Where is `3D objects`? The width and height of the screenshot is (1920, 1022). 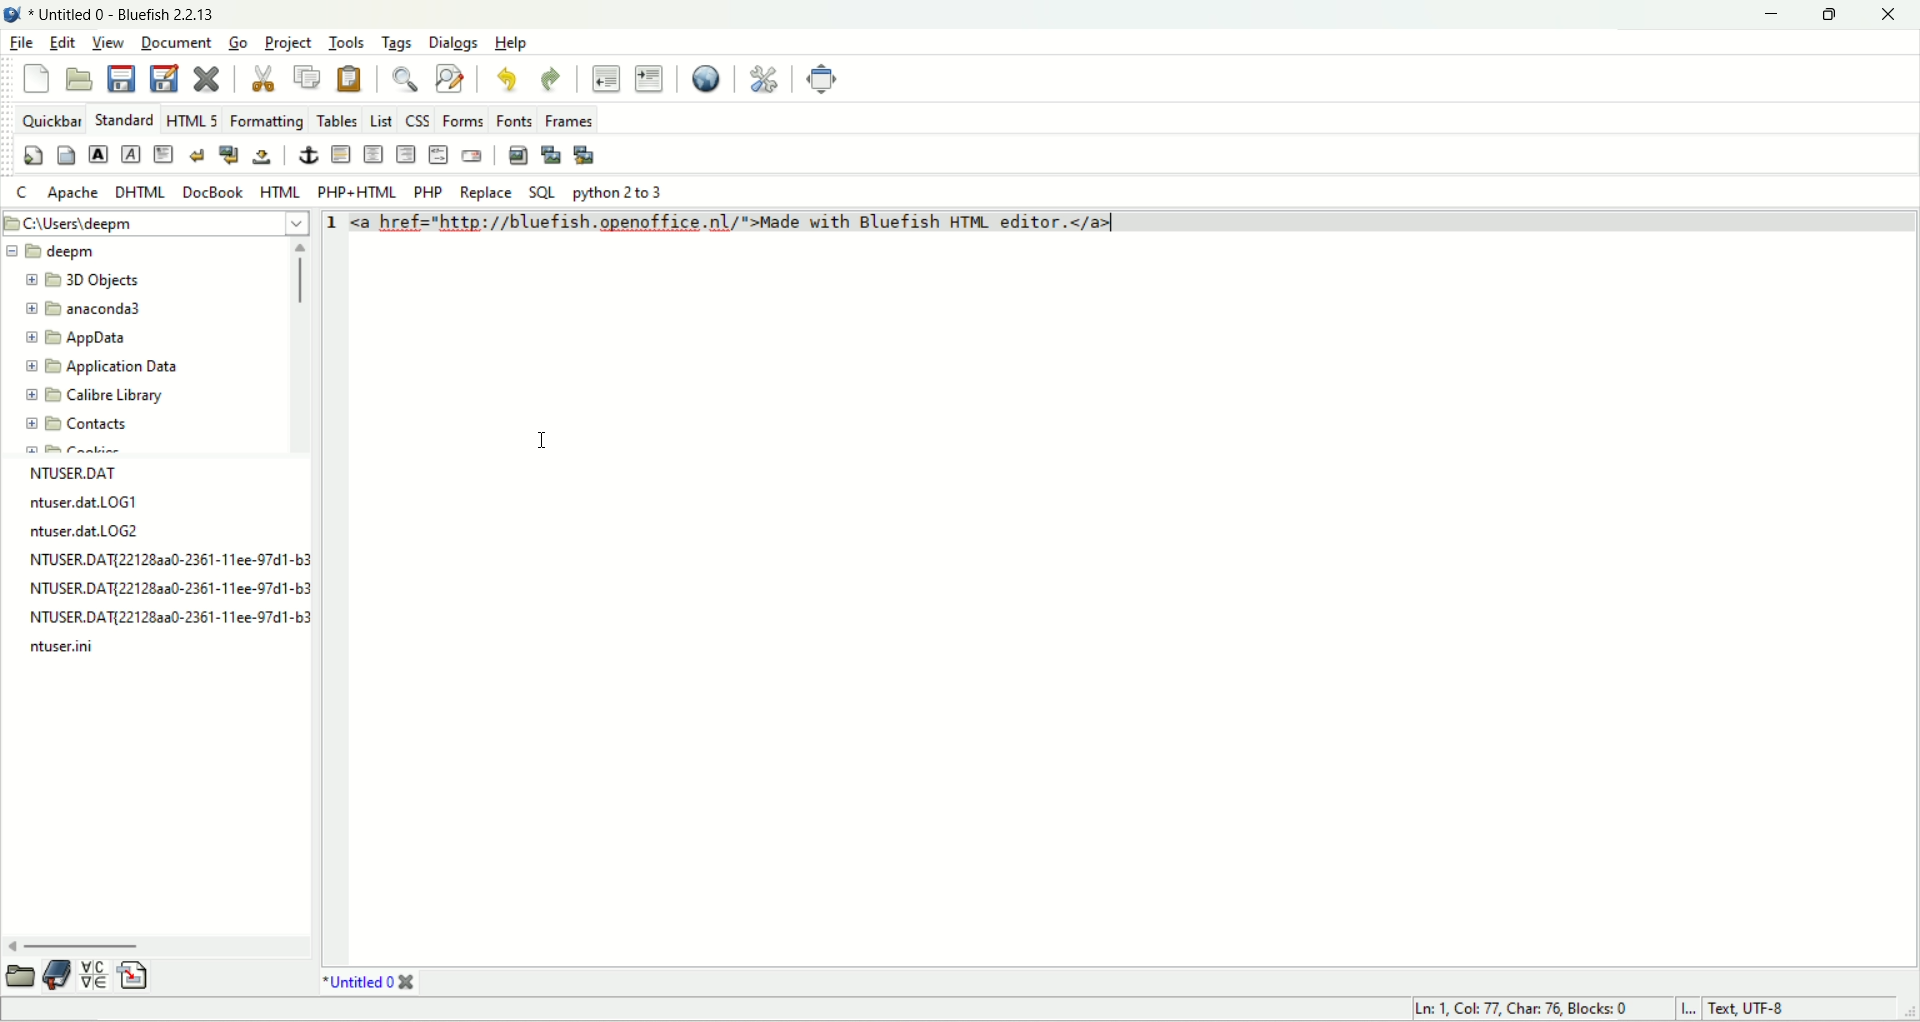
3D objects is located at coordinates (81, 278).